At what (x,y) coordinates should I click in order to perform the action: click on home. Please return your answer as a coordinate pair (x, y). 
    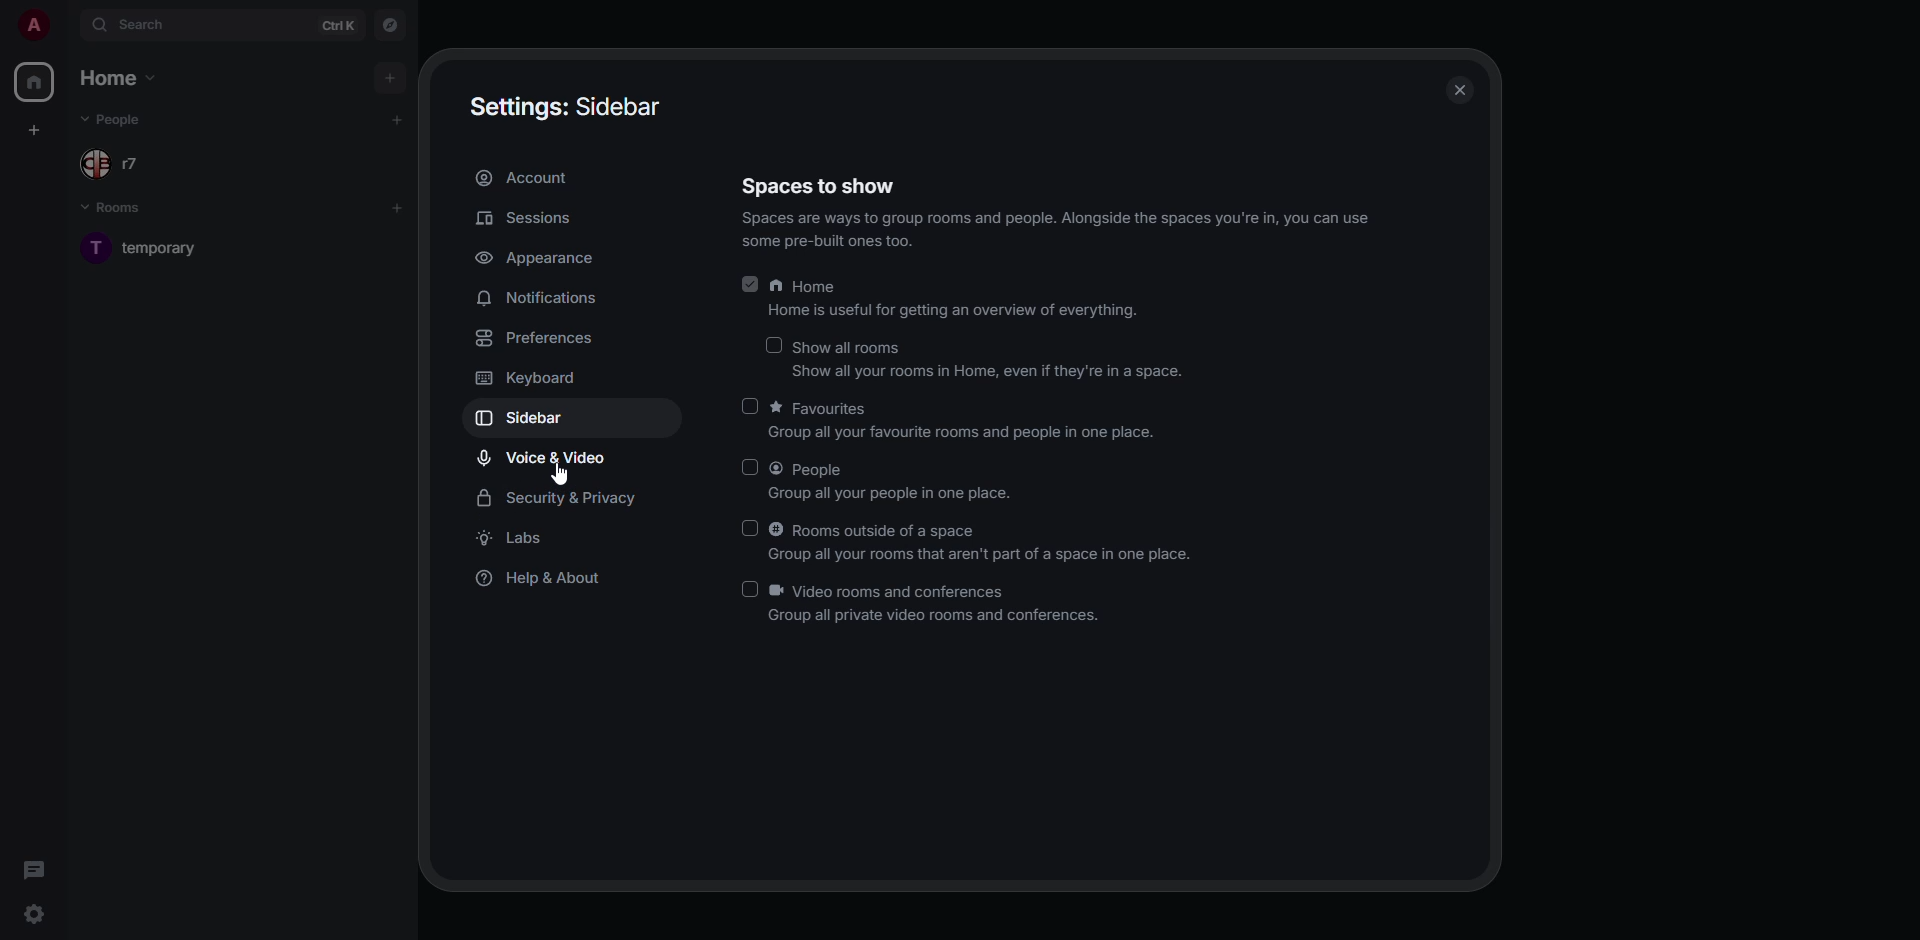
    Looking at the image, I should click on (123, 80).